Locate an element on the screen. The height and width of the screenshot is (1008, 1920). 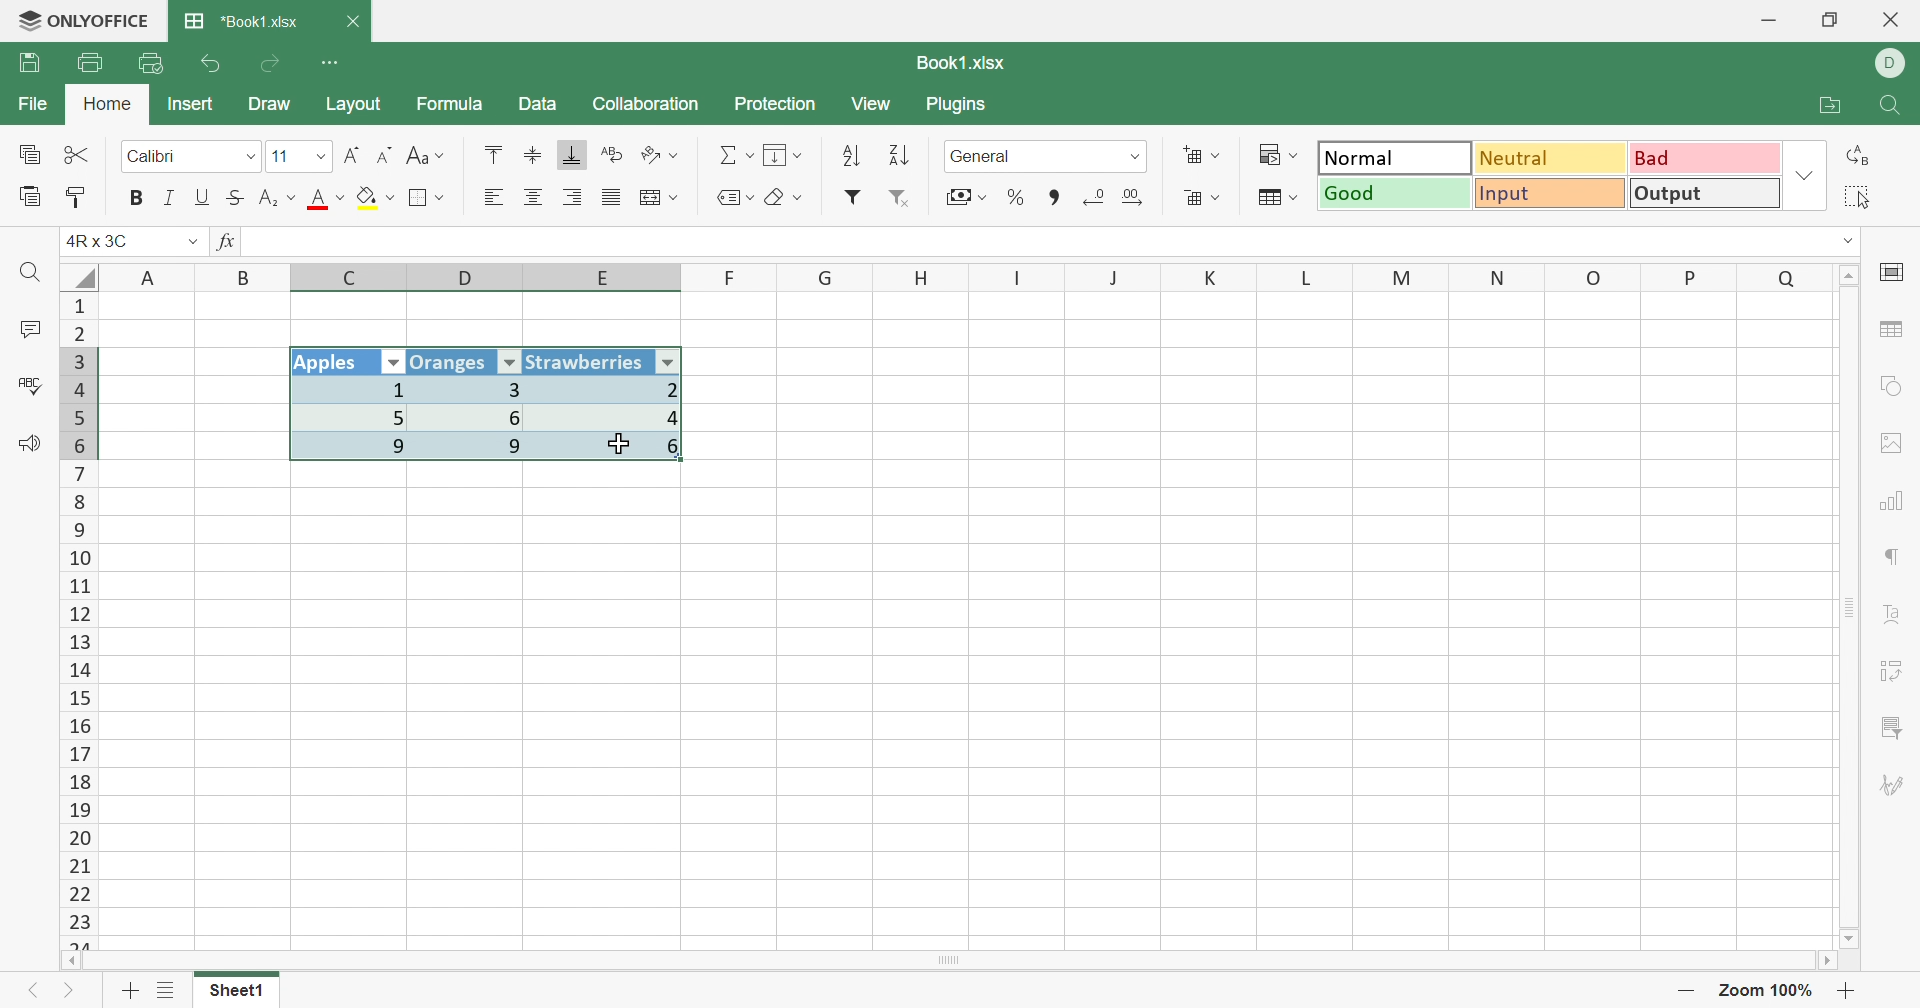
3 is located at coordinates (473, 389).